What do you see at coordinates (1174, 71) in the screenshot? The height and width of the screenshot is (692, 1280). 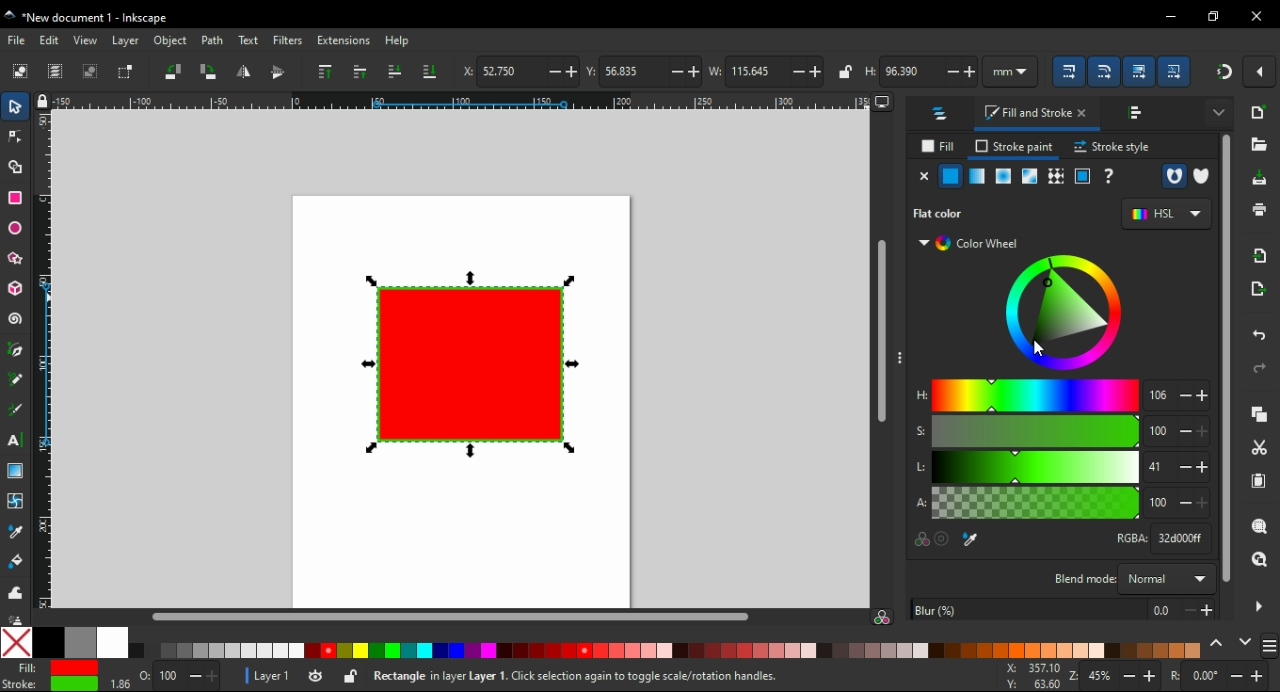 I see `scaling options` at bounding box center [1174, 71].